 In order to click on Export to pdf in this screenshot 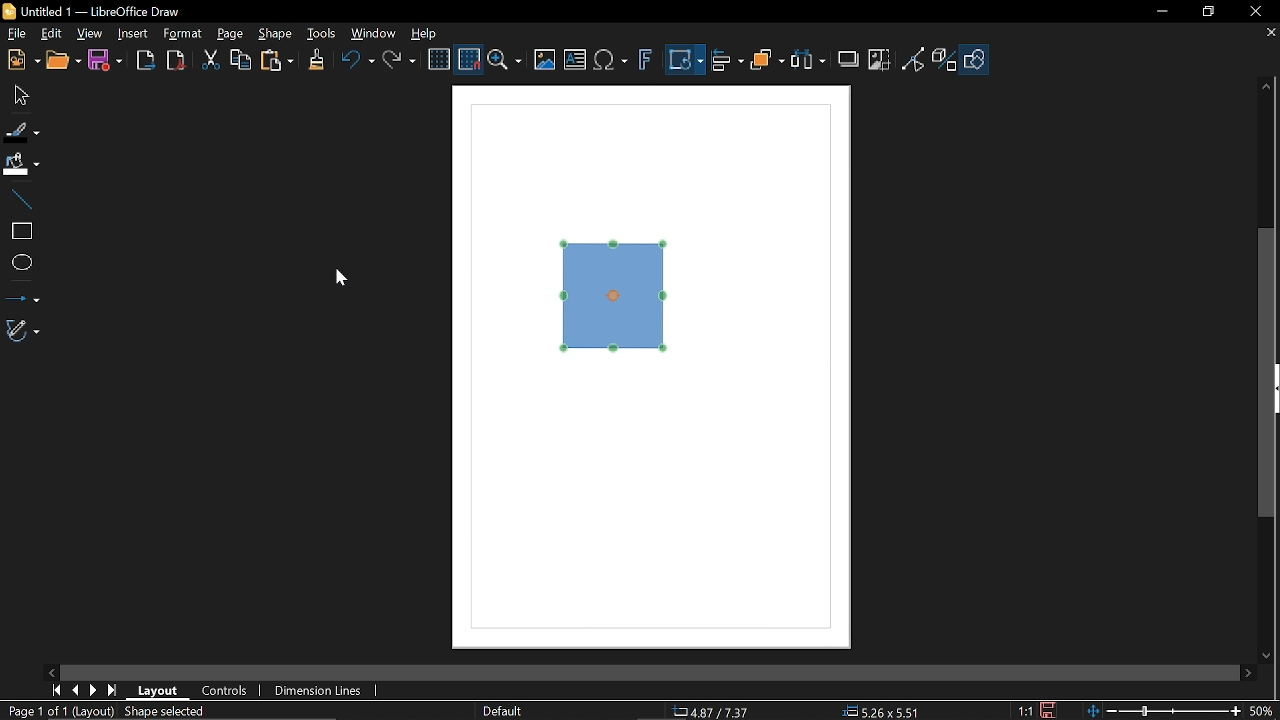, I will do `click(174, 60)`.